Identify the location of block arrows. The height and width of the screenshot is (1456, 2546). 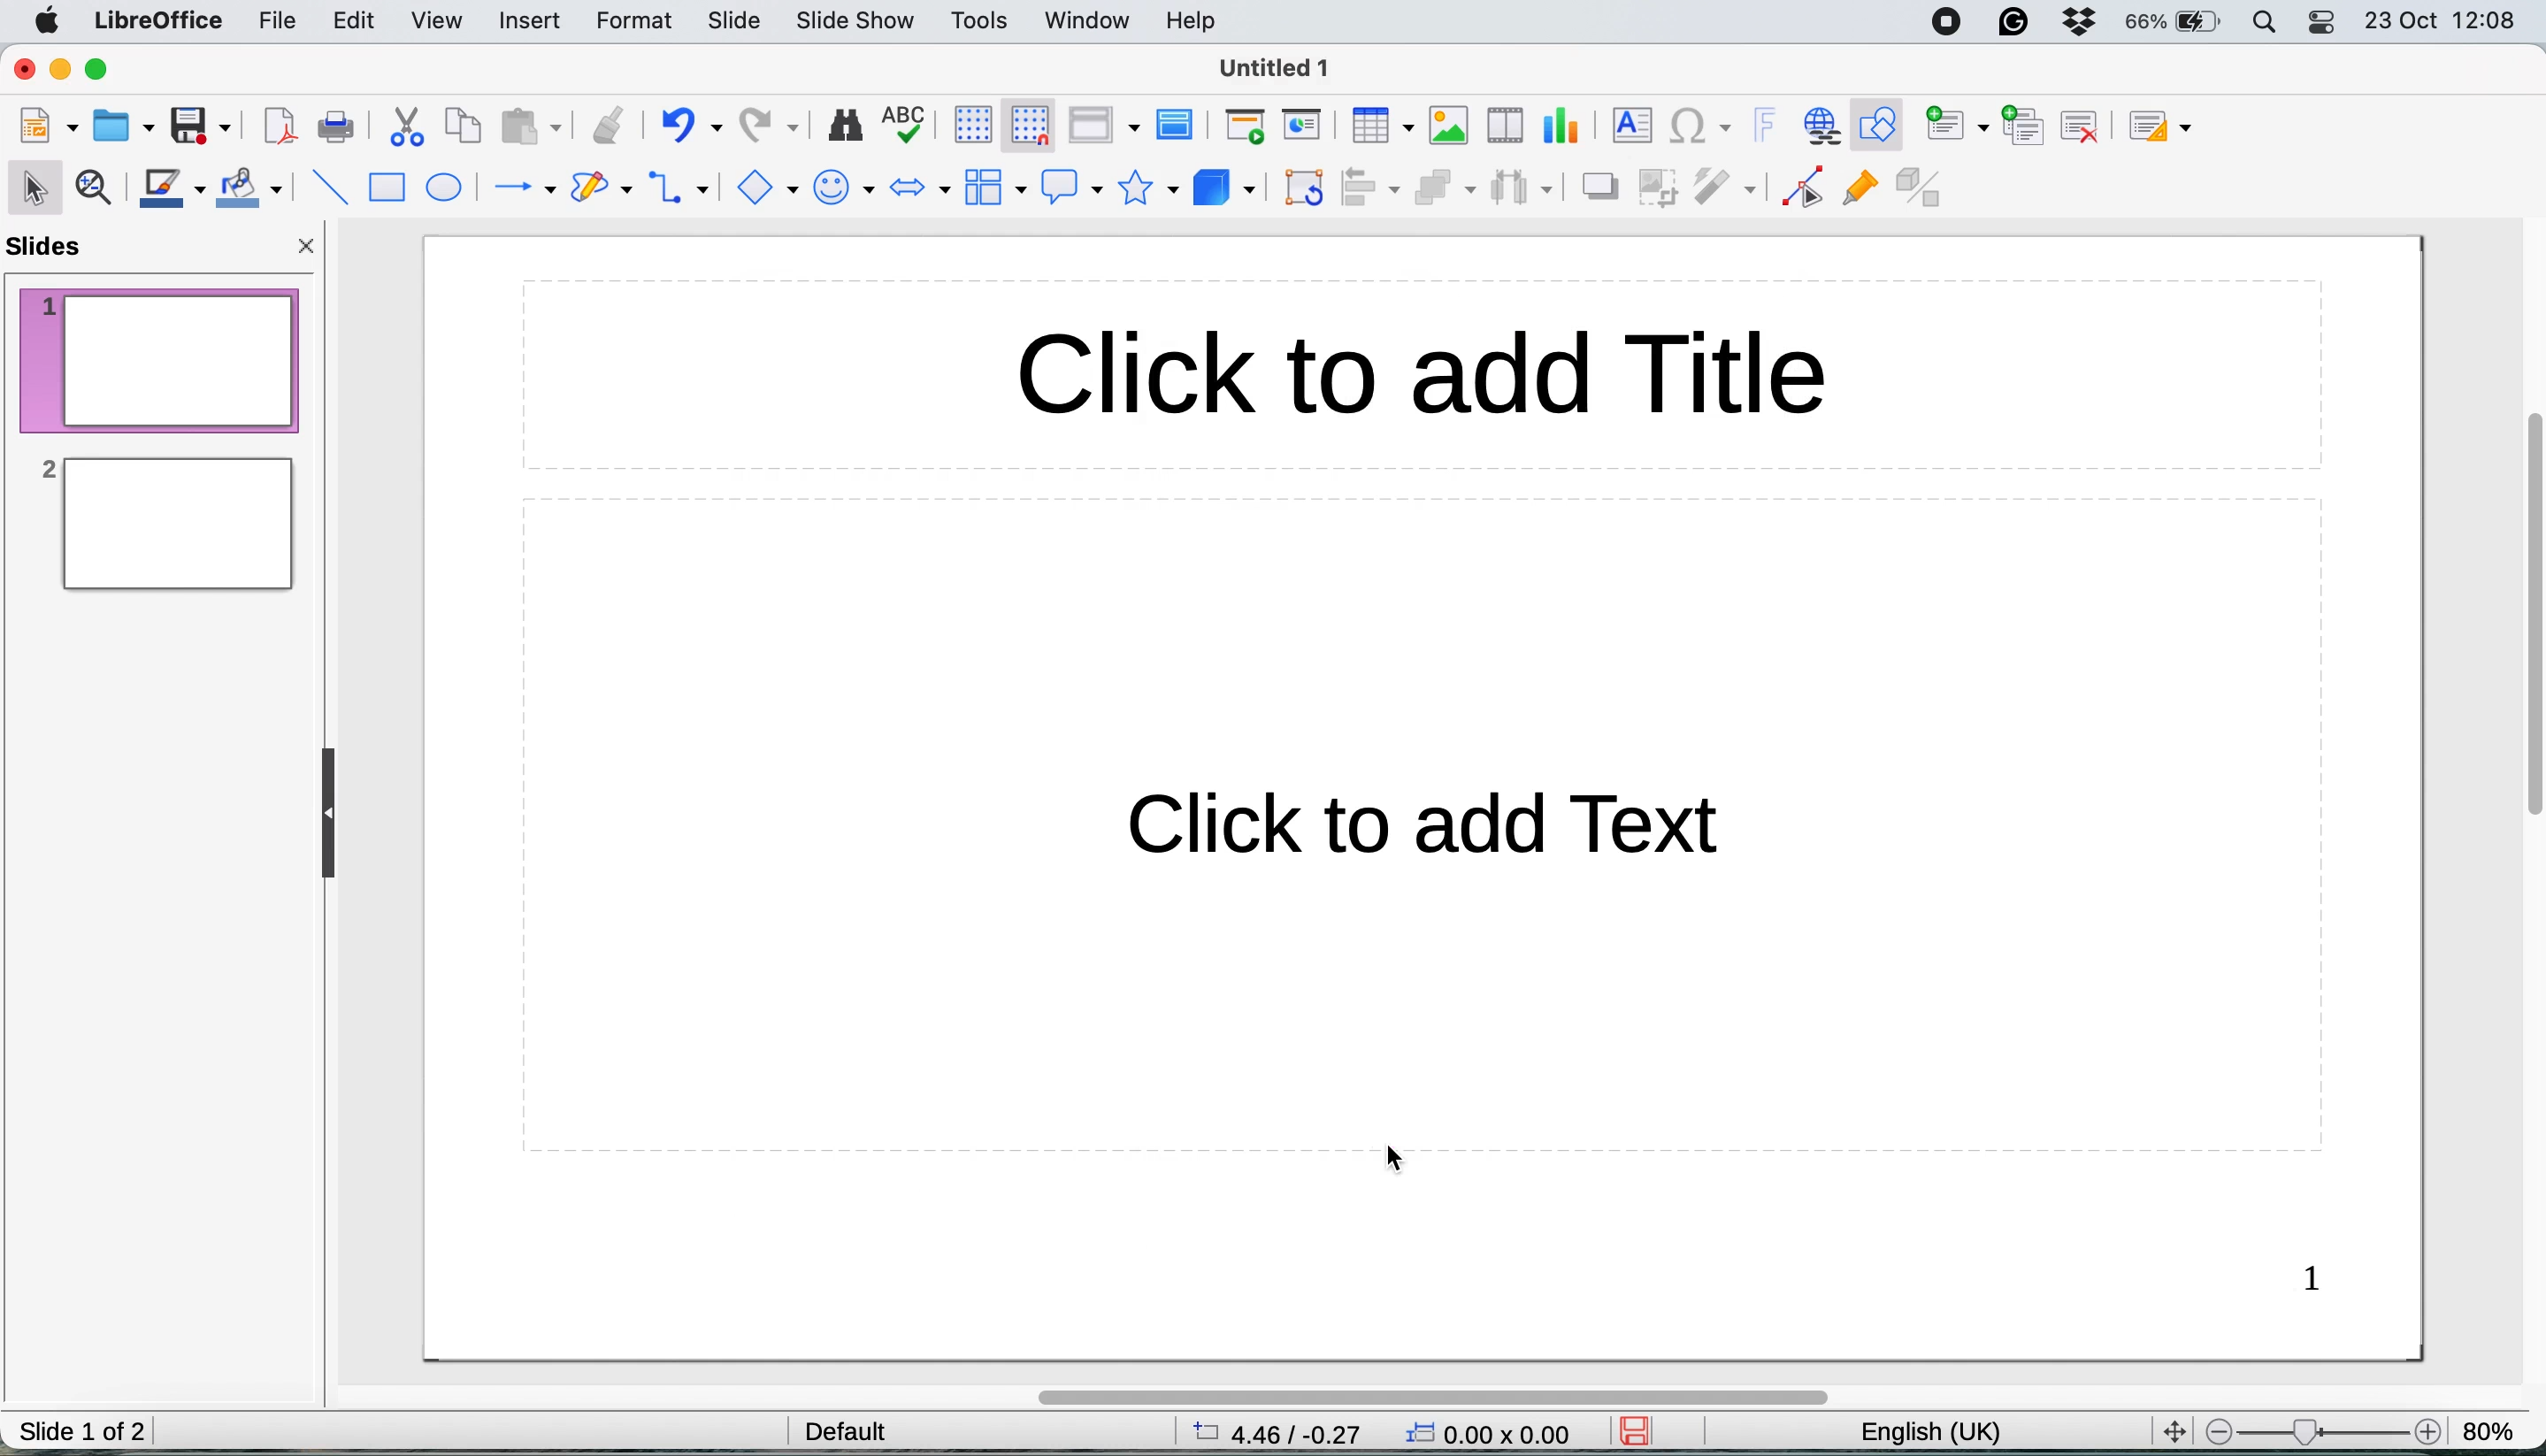
(920, 191).